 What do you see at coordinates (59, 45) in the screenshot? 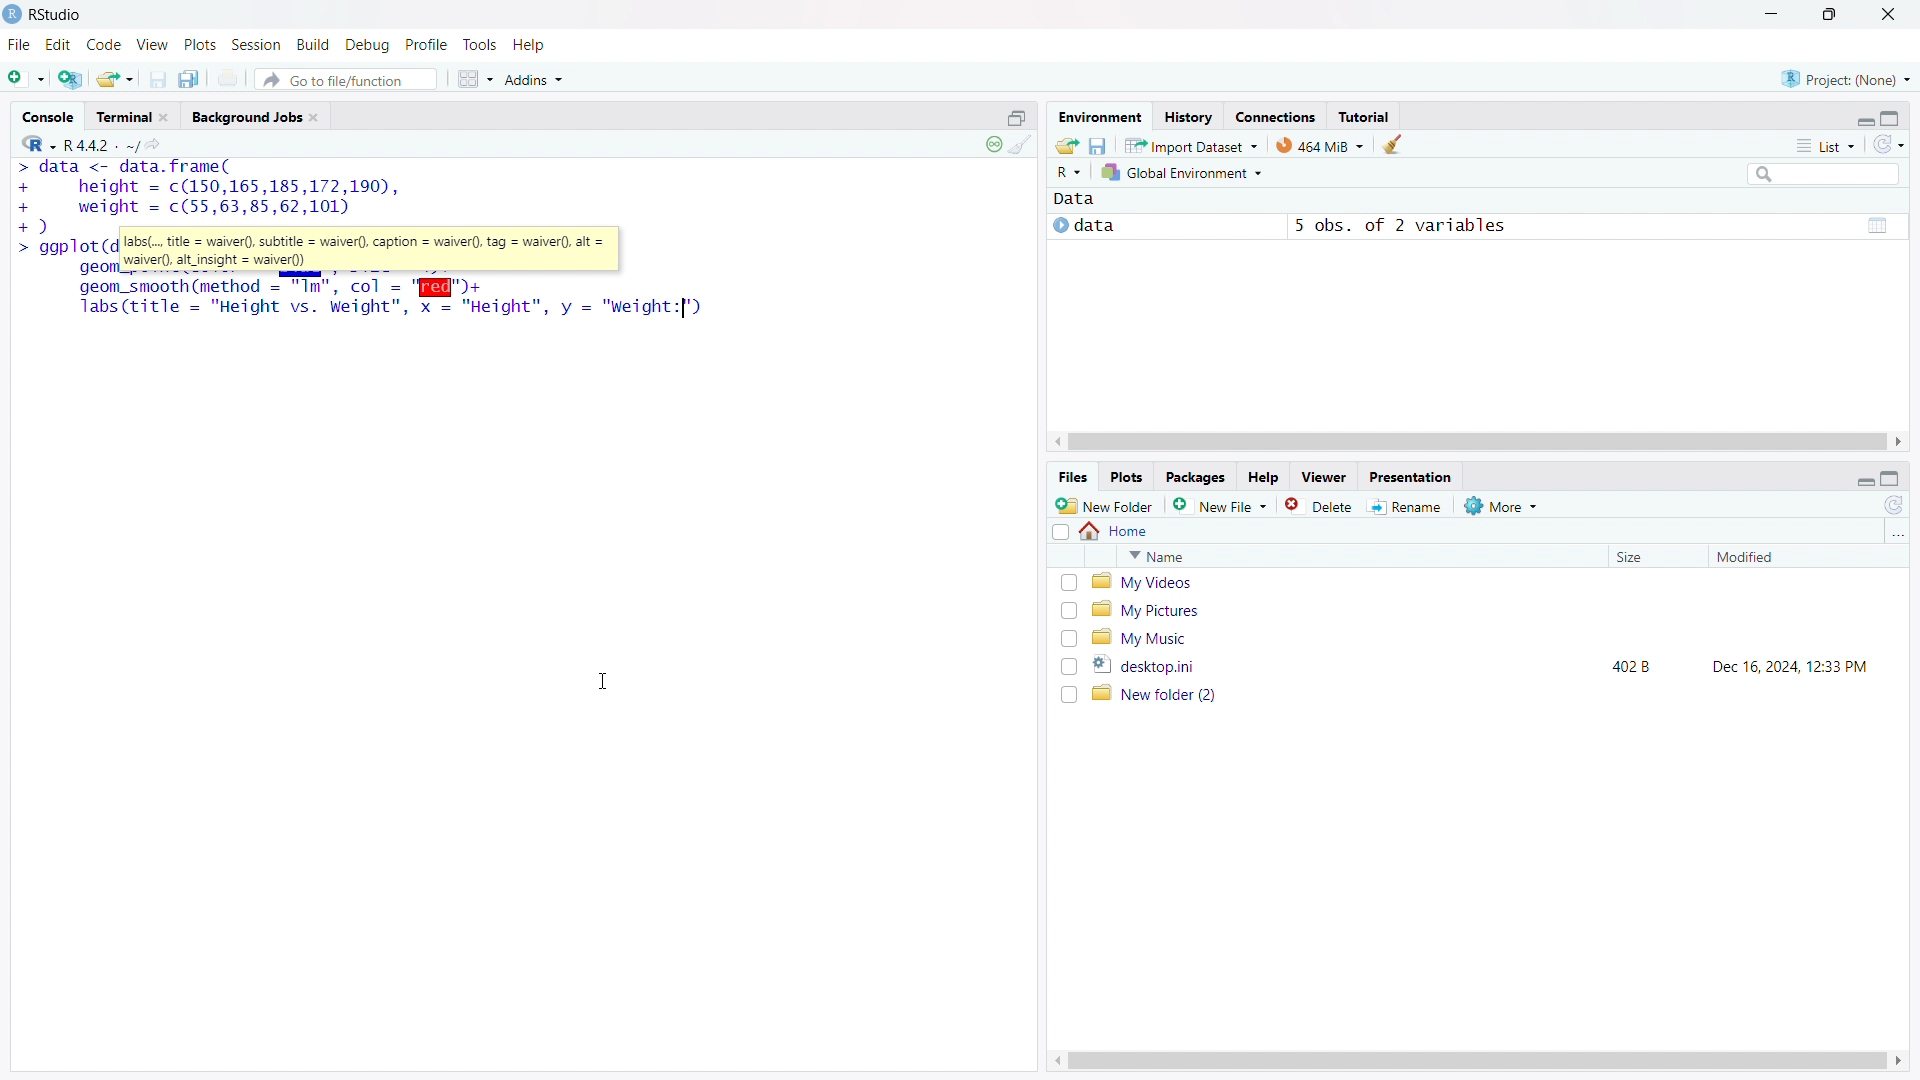
I see `edit` at bounding box center [59, 45].